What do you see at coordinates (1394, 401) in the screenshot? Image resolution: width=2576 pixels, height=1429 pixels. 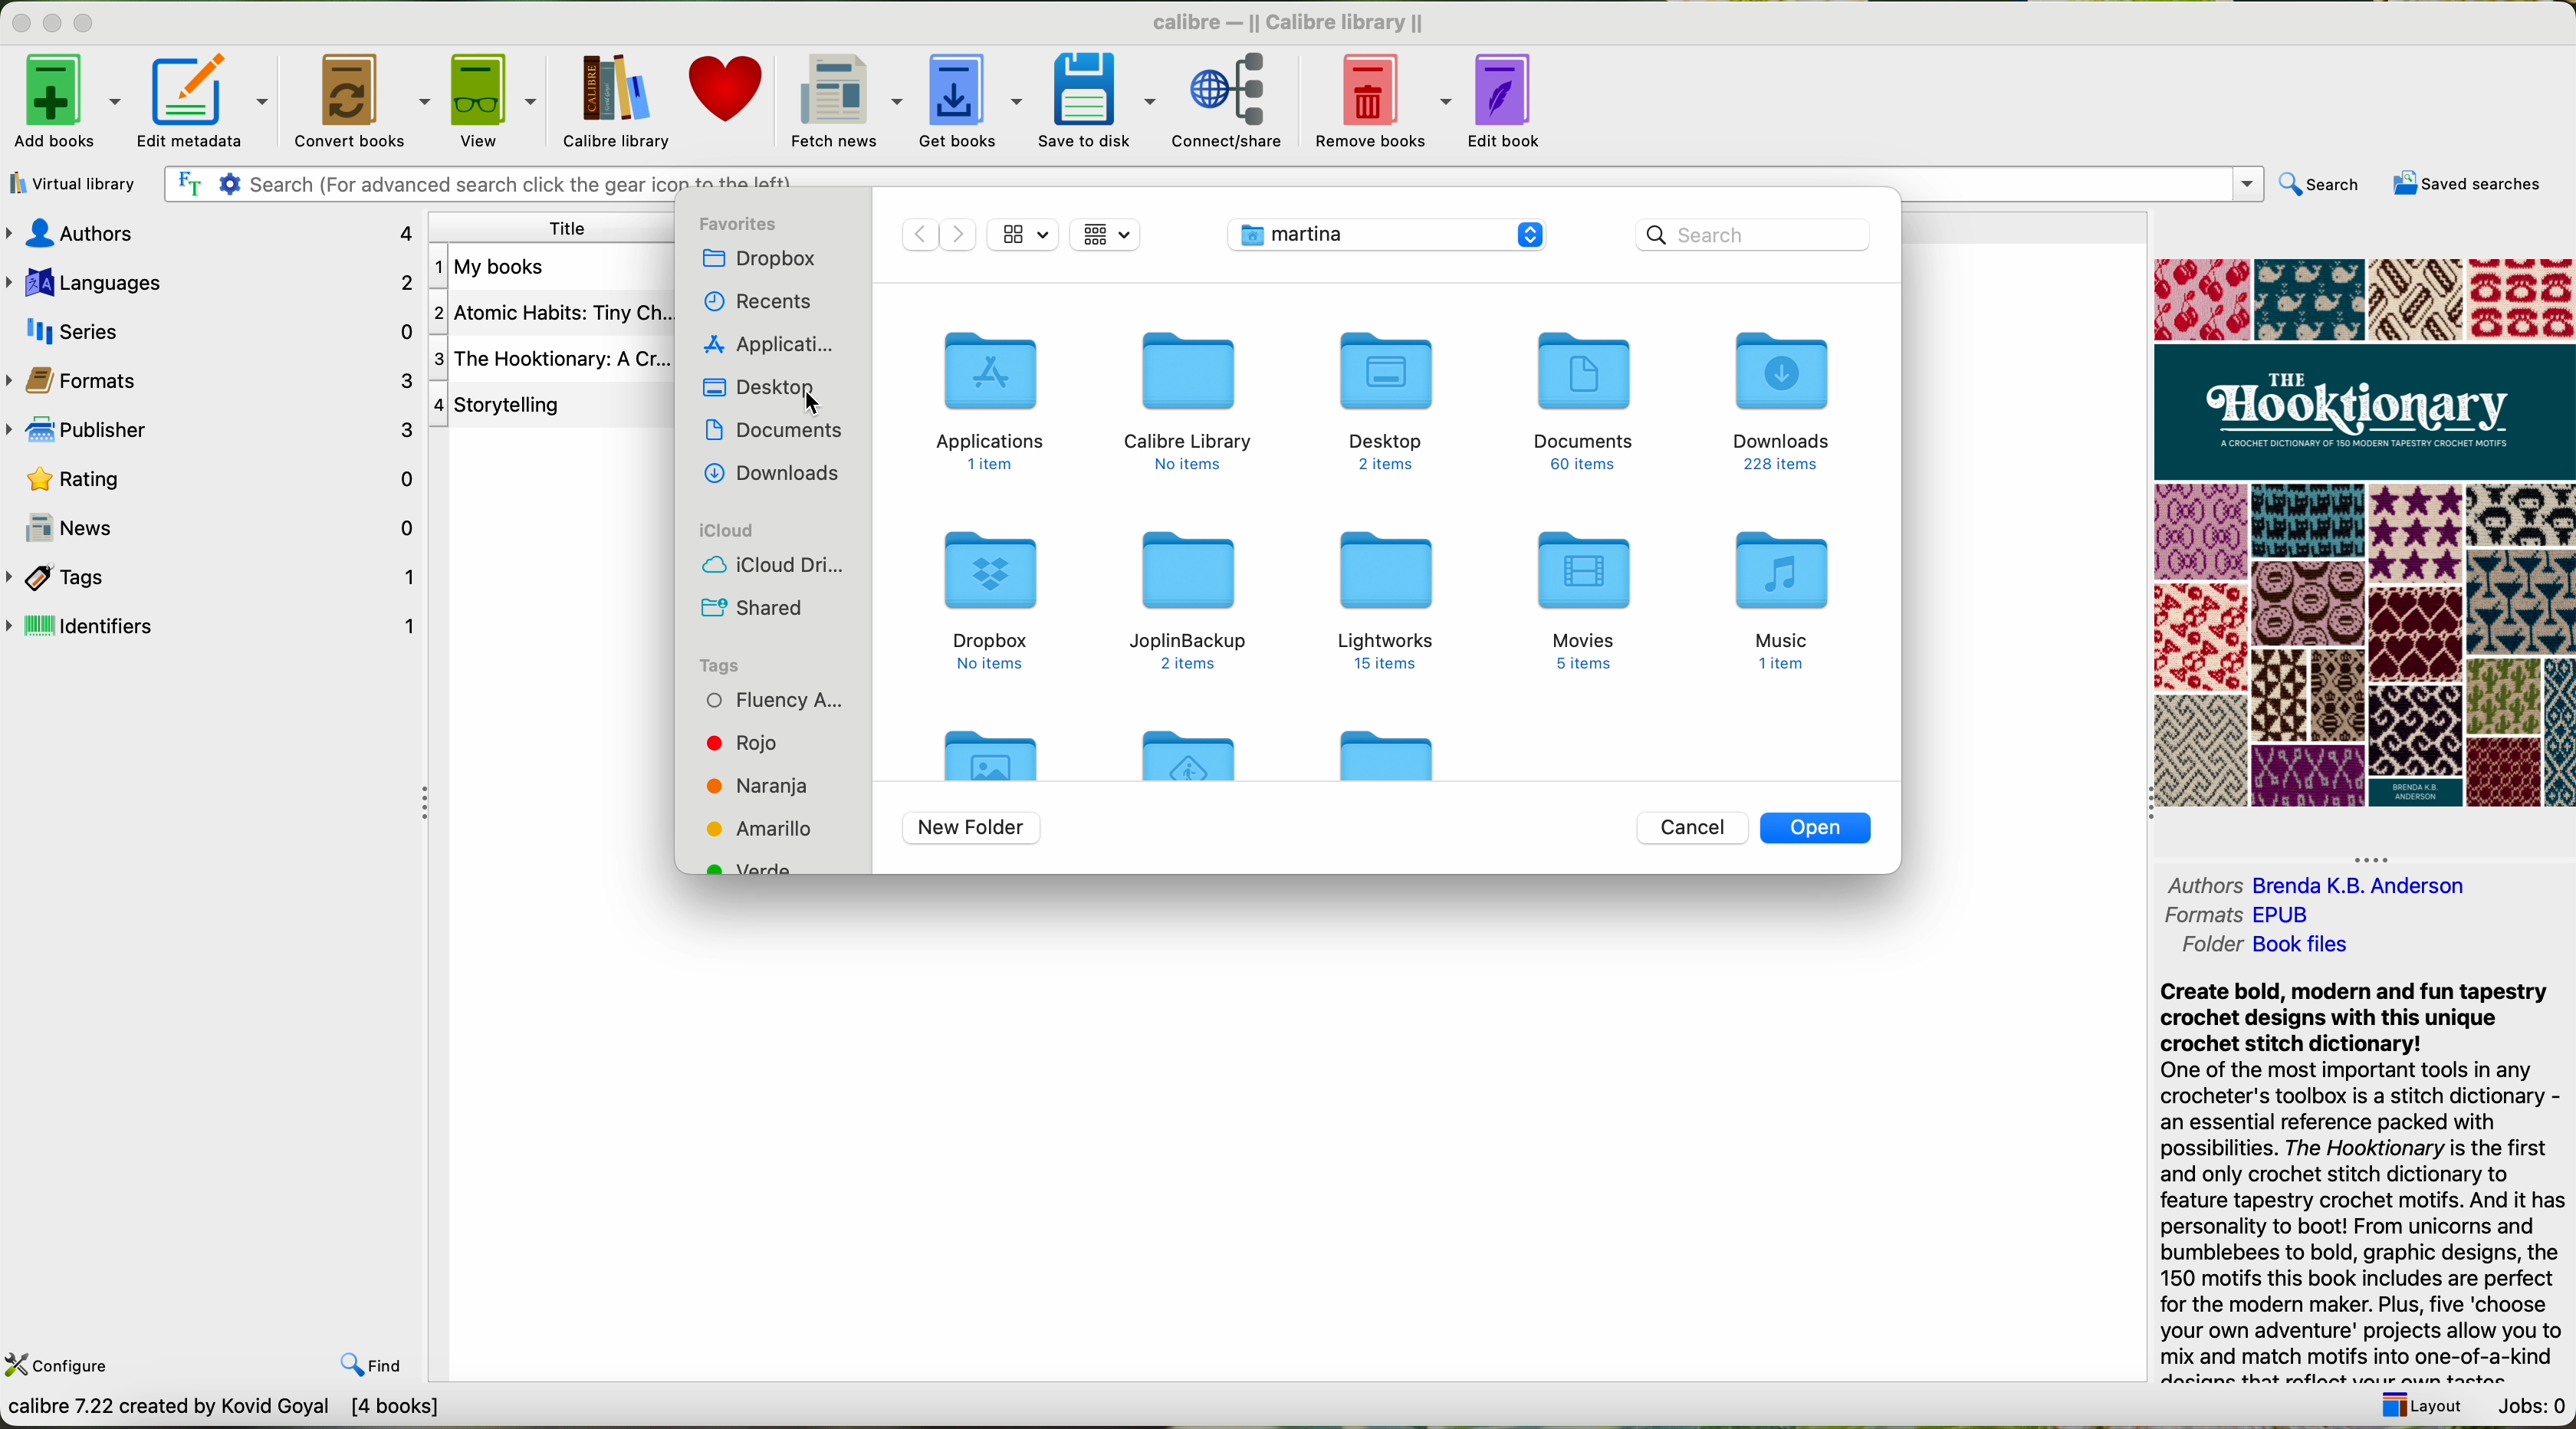 I see `desktop folder` at bounding box center [1394, 401].